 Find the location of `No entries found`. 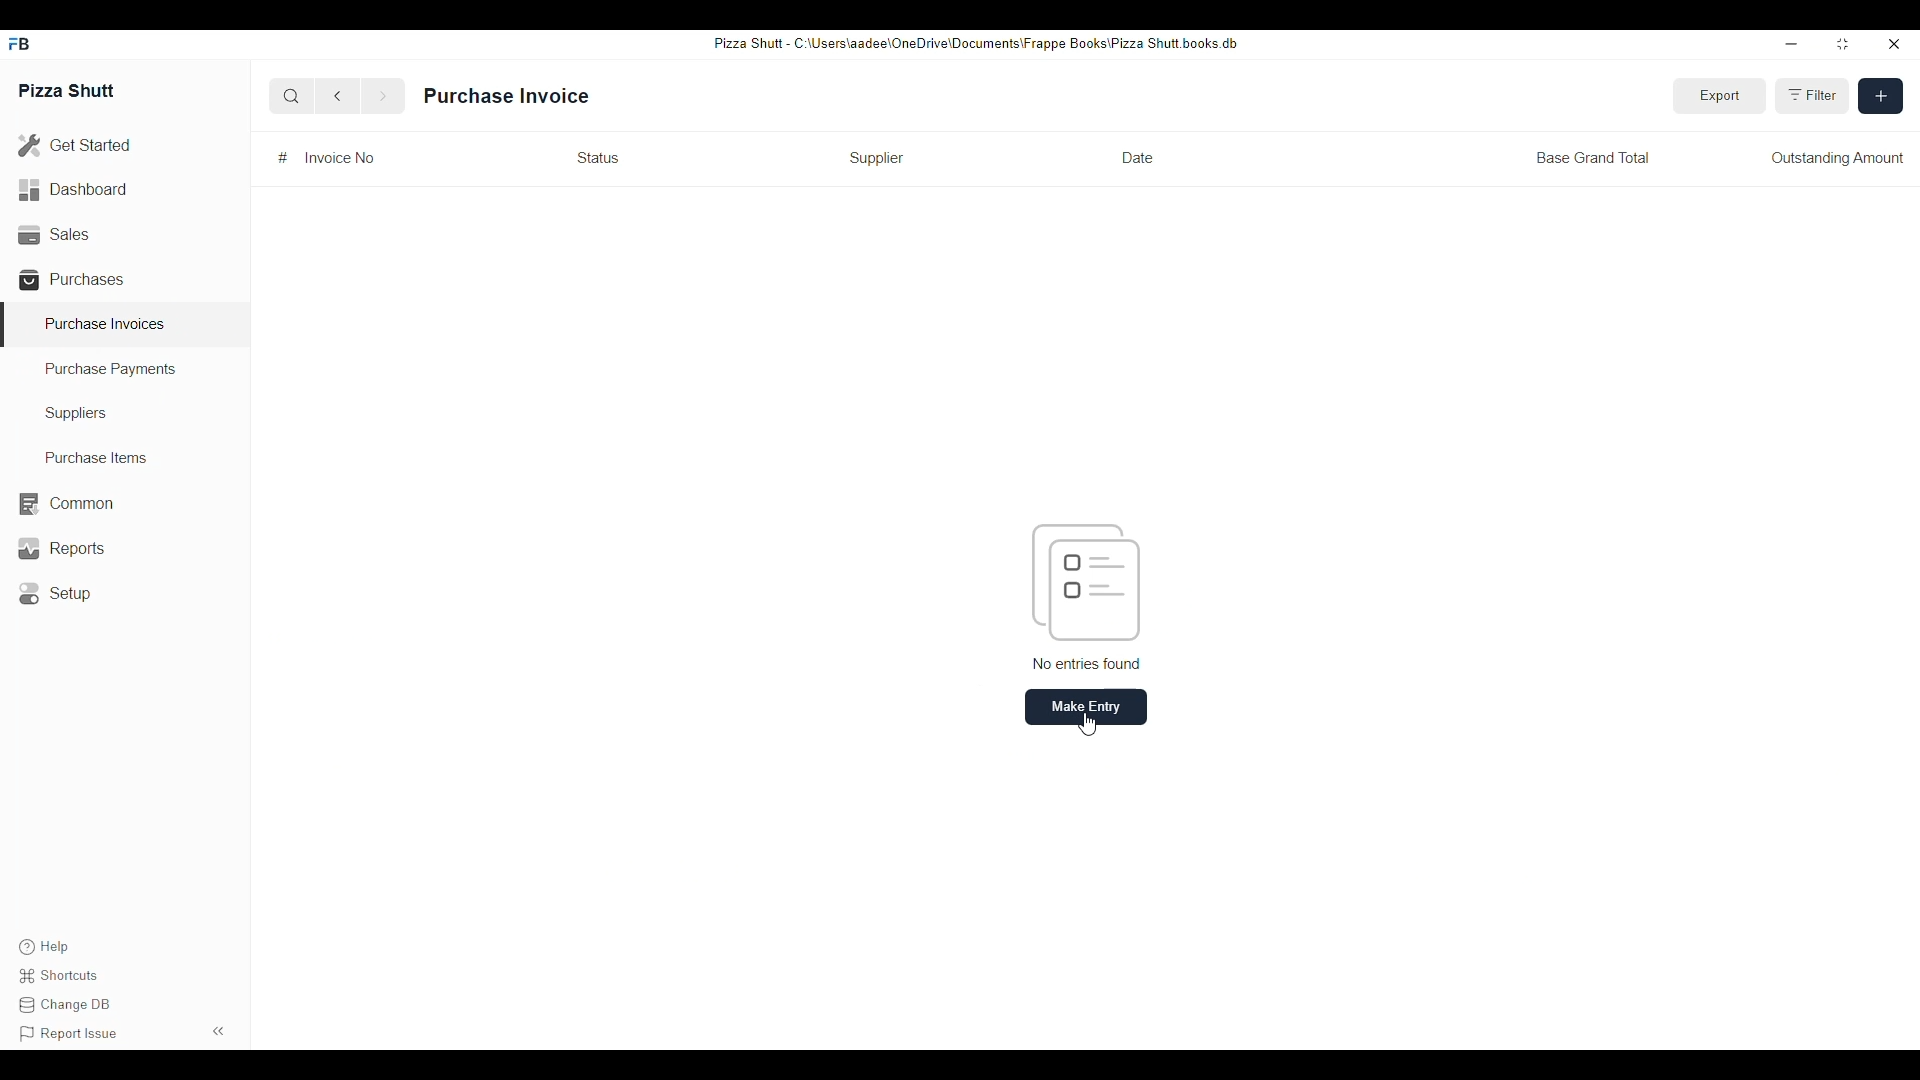

No entries found is located at coordinates (1088, 664).